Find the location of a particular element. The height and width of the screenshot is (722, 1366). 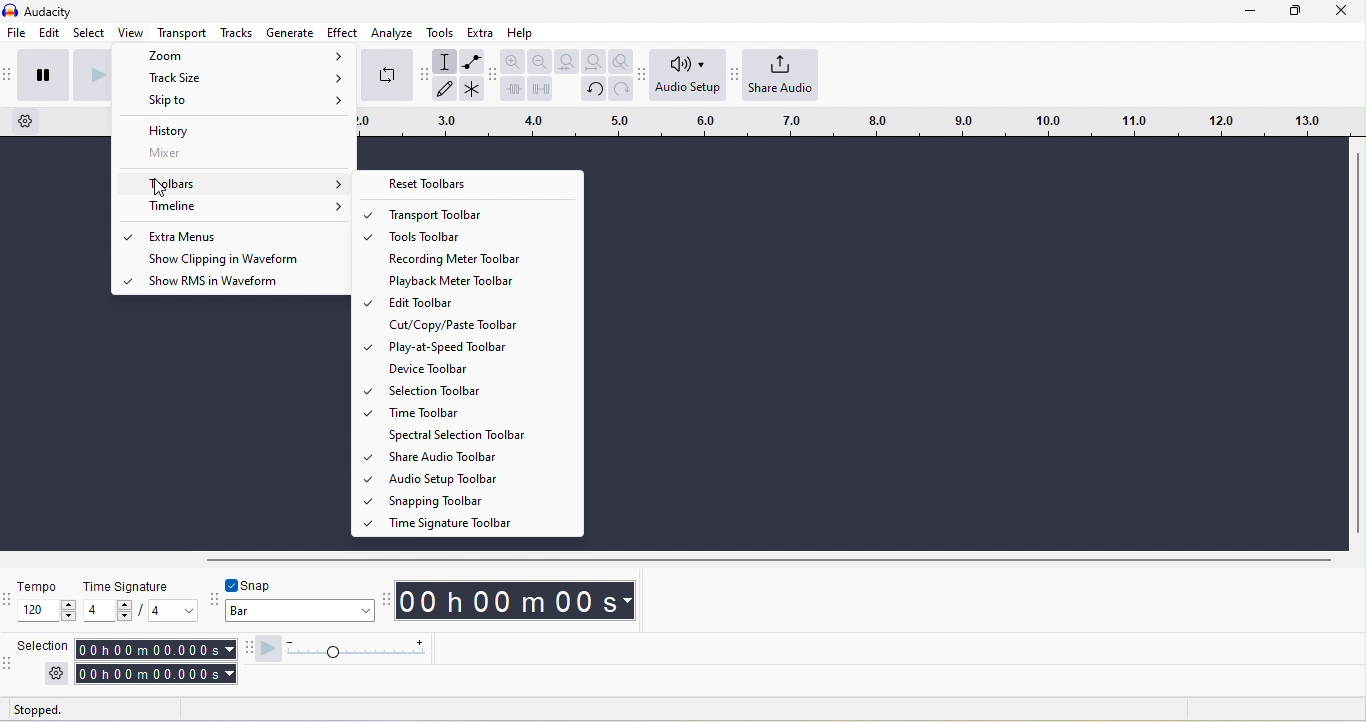

option enabled is located at coordinates (125, 280).